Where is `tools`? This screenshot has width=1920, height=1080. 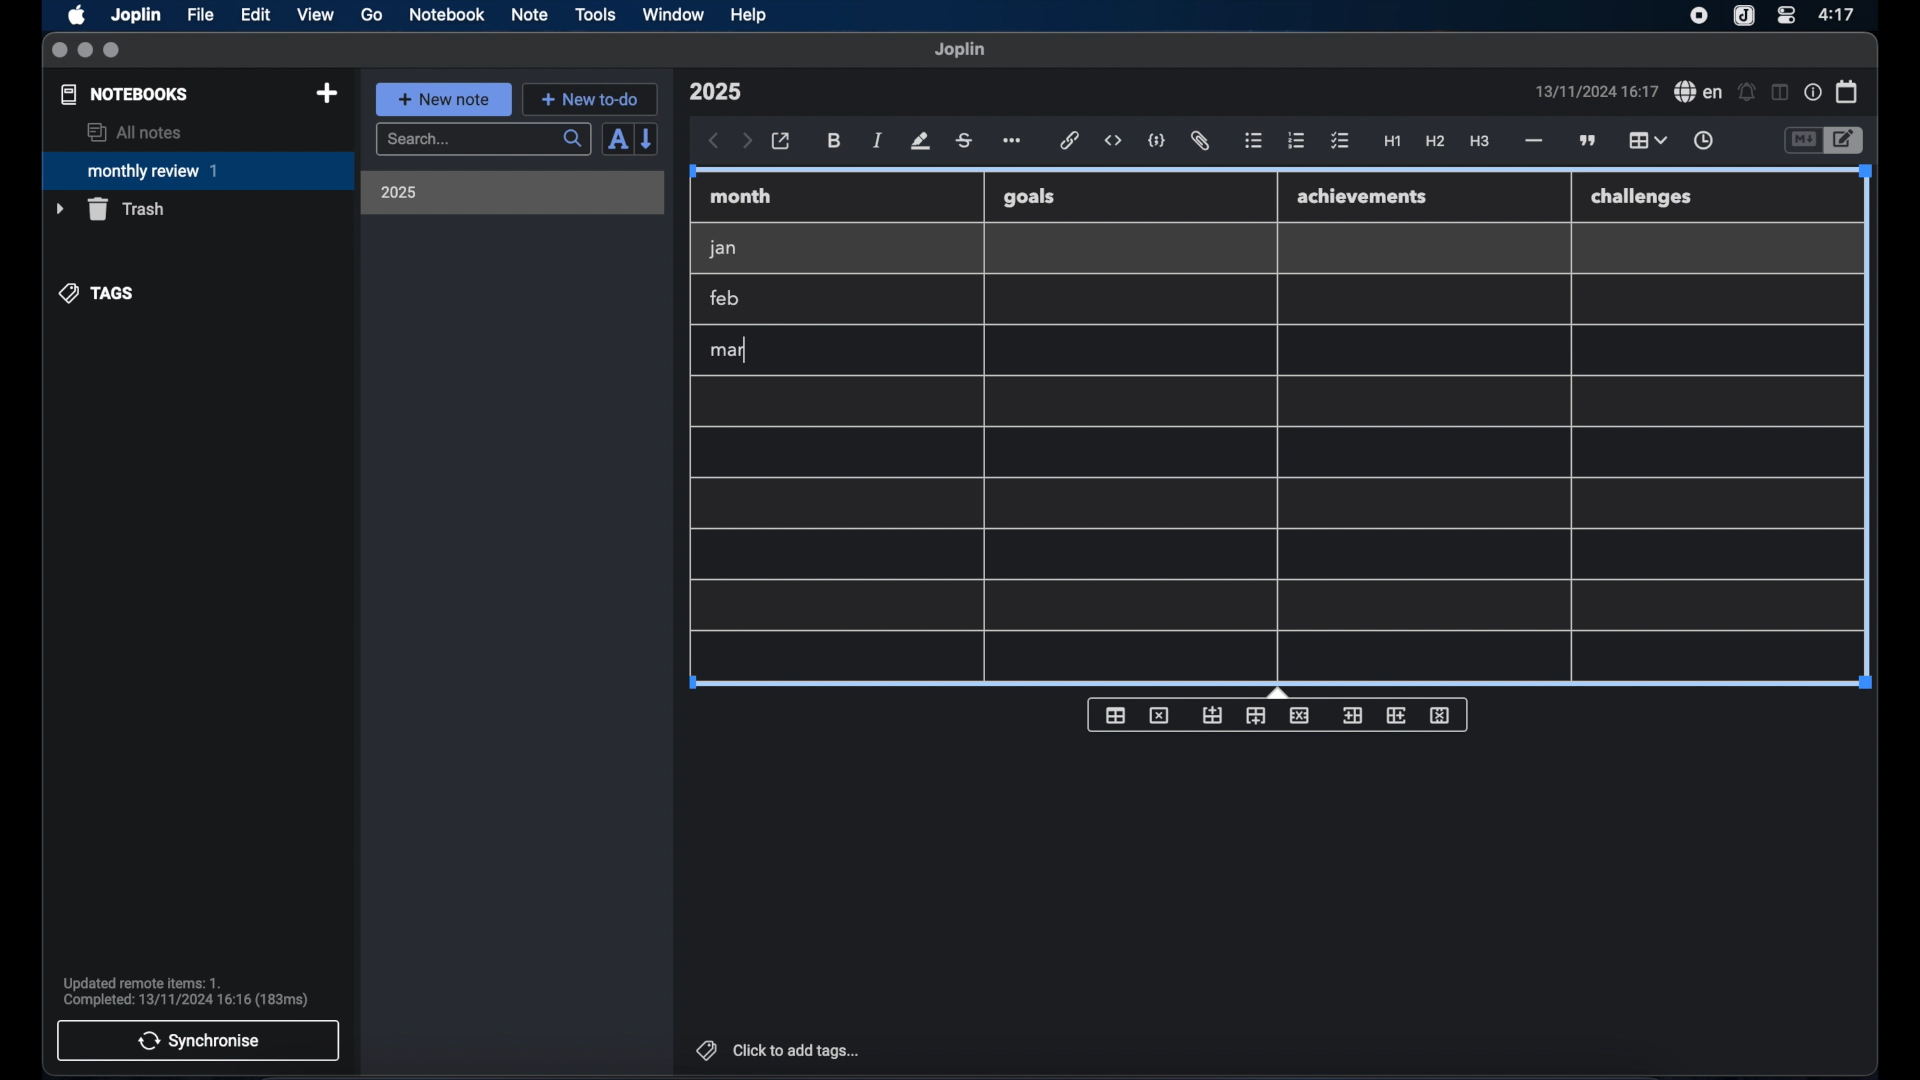 tools is located at coordinates (595, 14).